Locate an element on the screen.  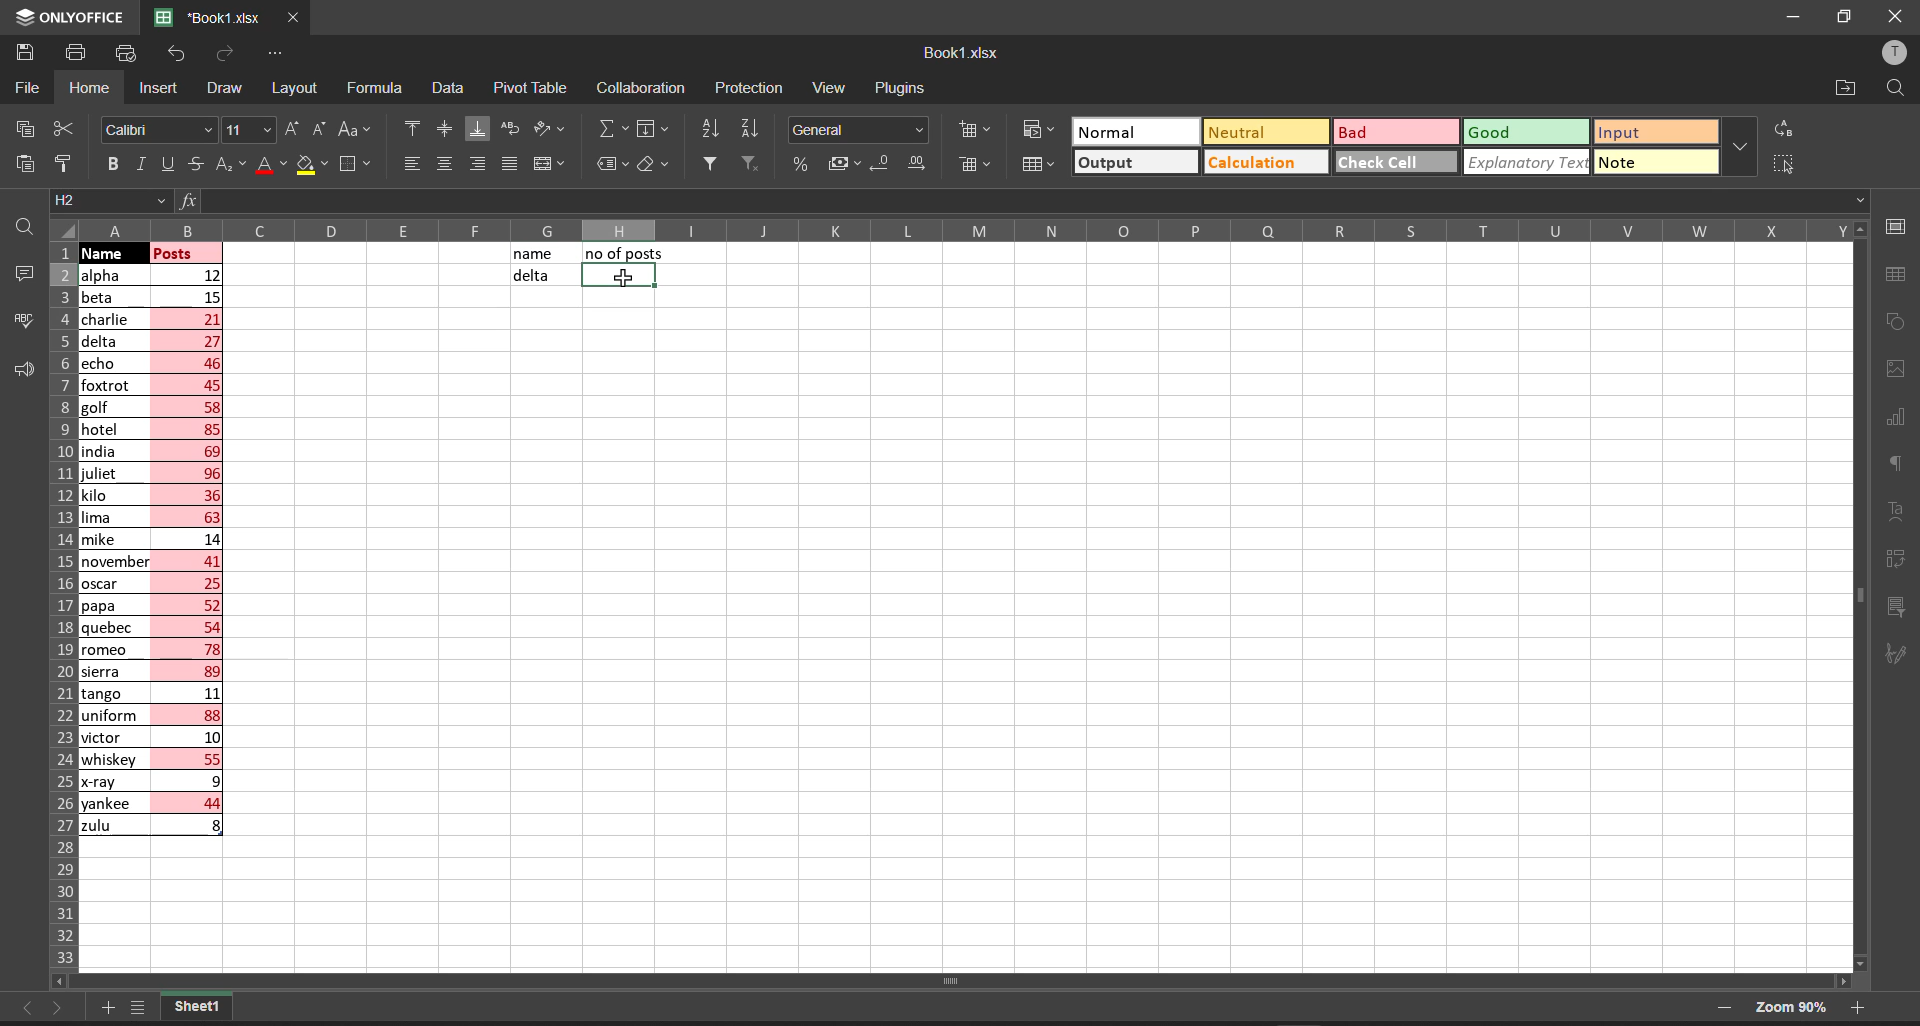
chart settings is located at coordinates (1903, 418).